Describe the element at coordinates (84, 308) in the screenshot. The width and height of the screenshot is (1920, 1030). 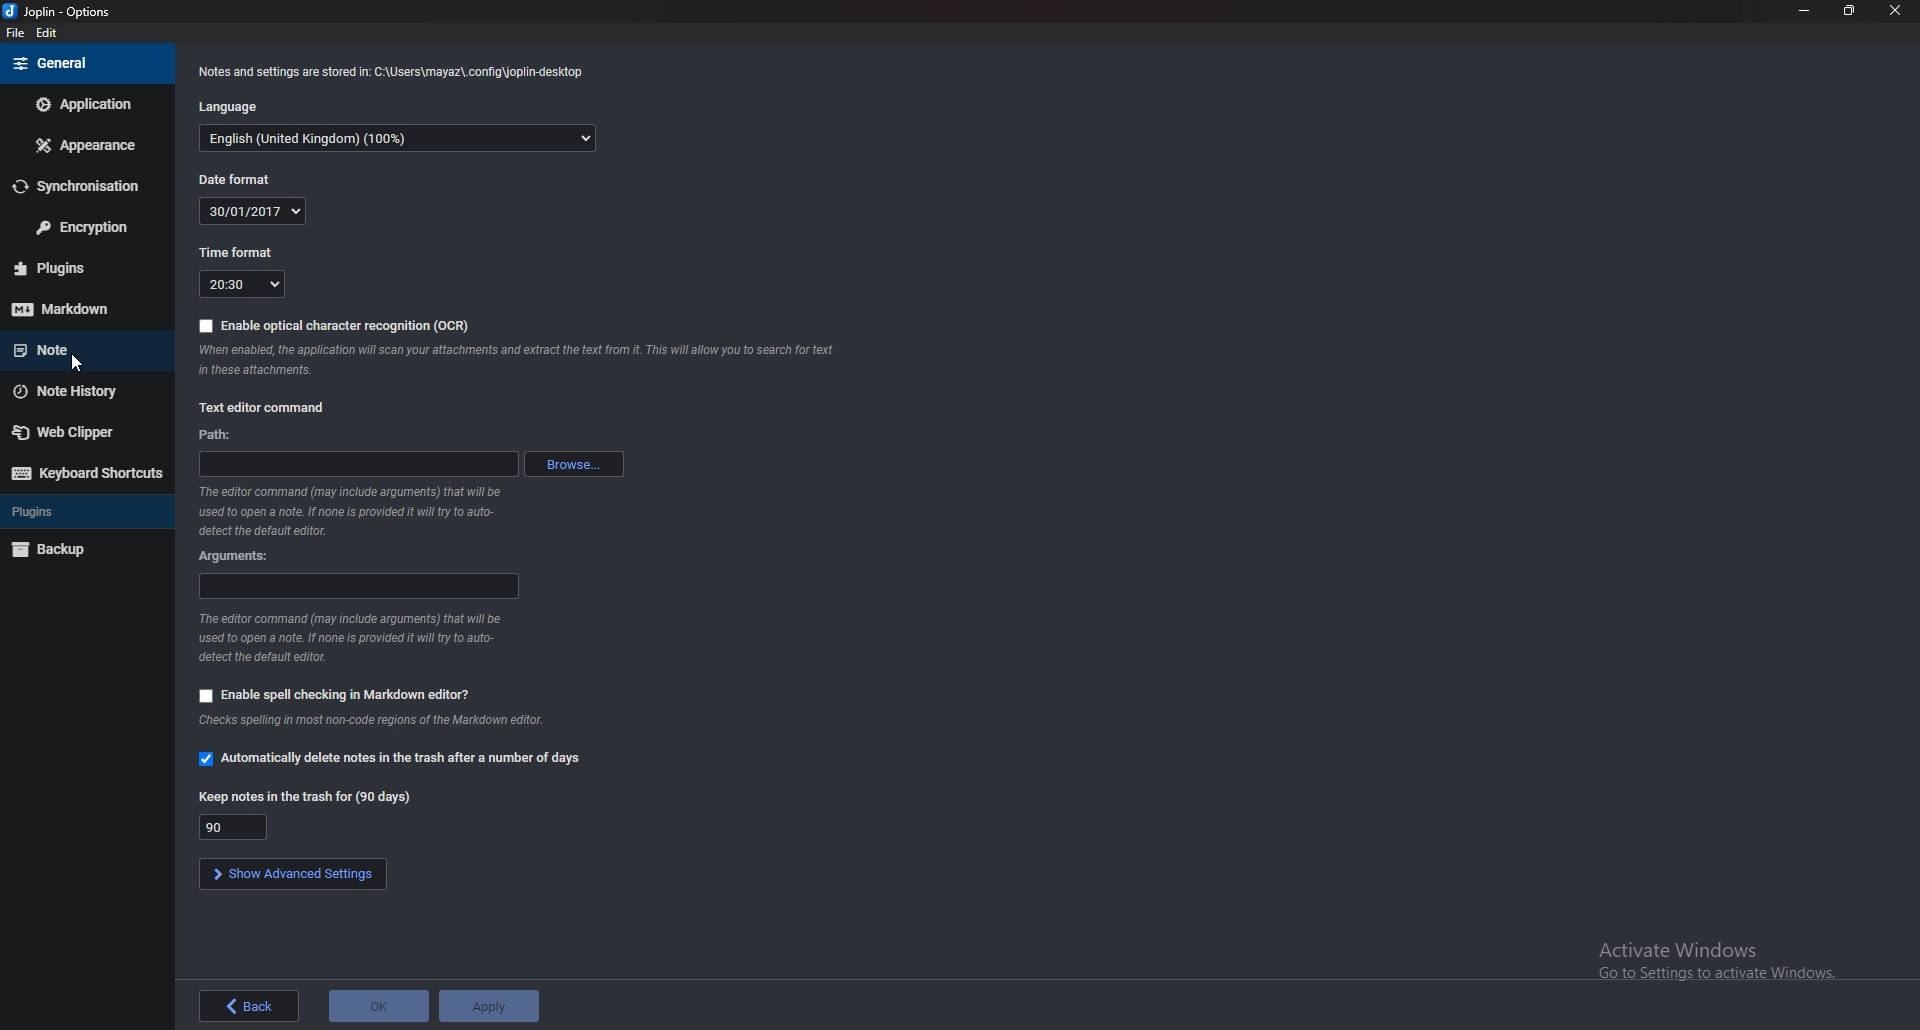
I see `mark down` at that location.